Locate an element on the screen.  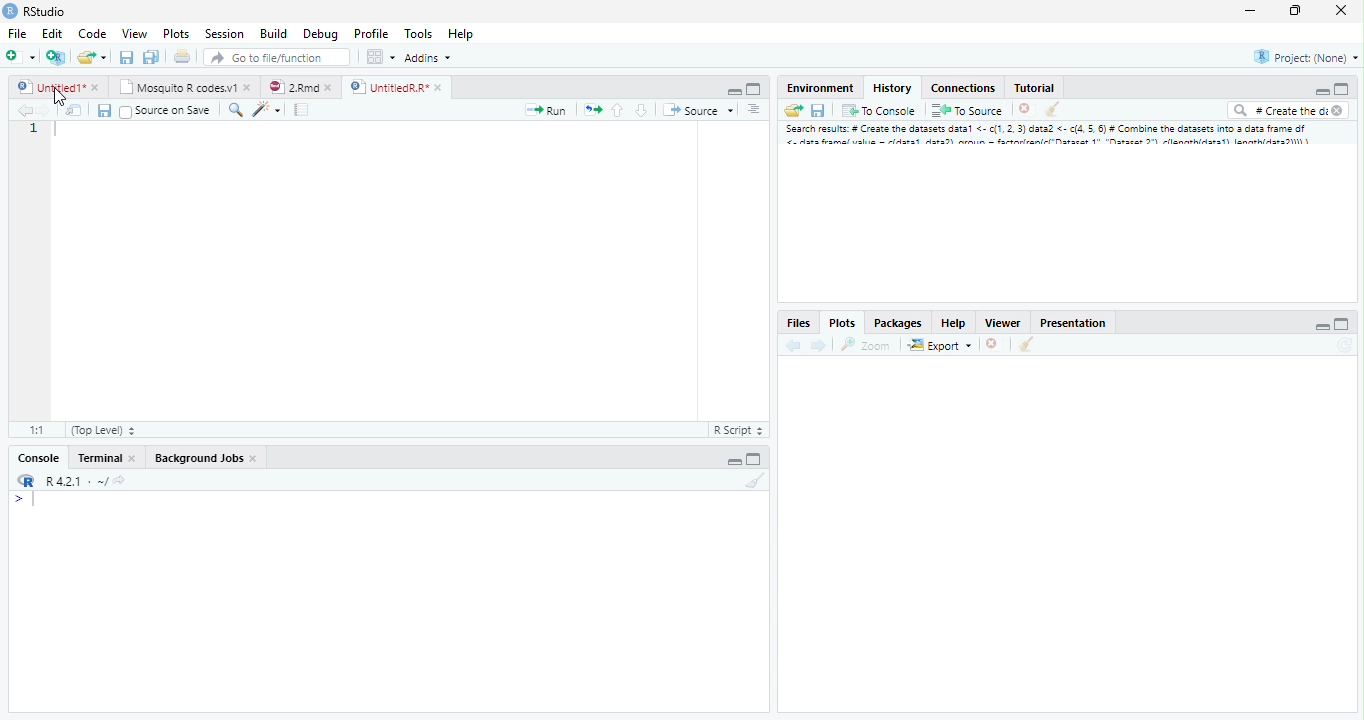
Save all is located at coordinates (151, 57).